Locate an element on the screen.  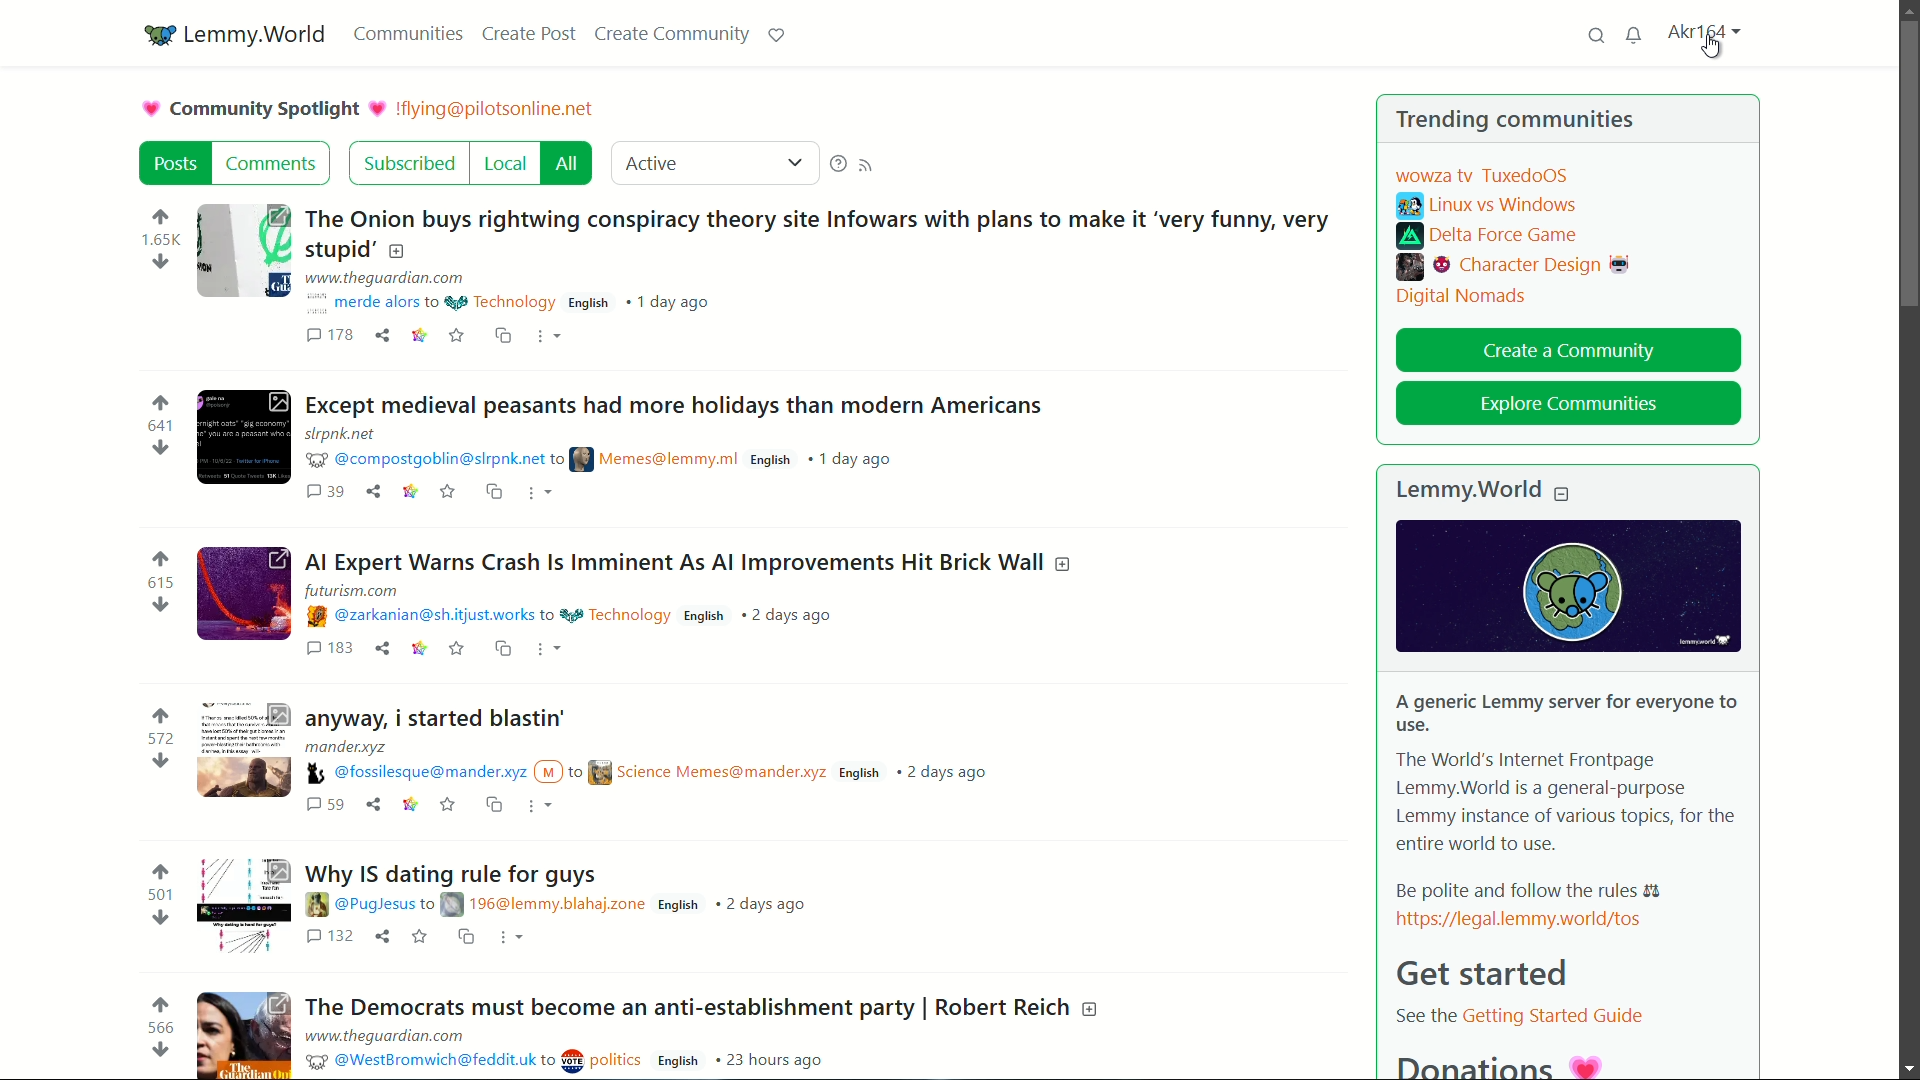
more is located at coordinates (548, 647).